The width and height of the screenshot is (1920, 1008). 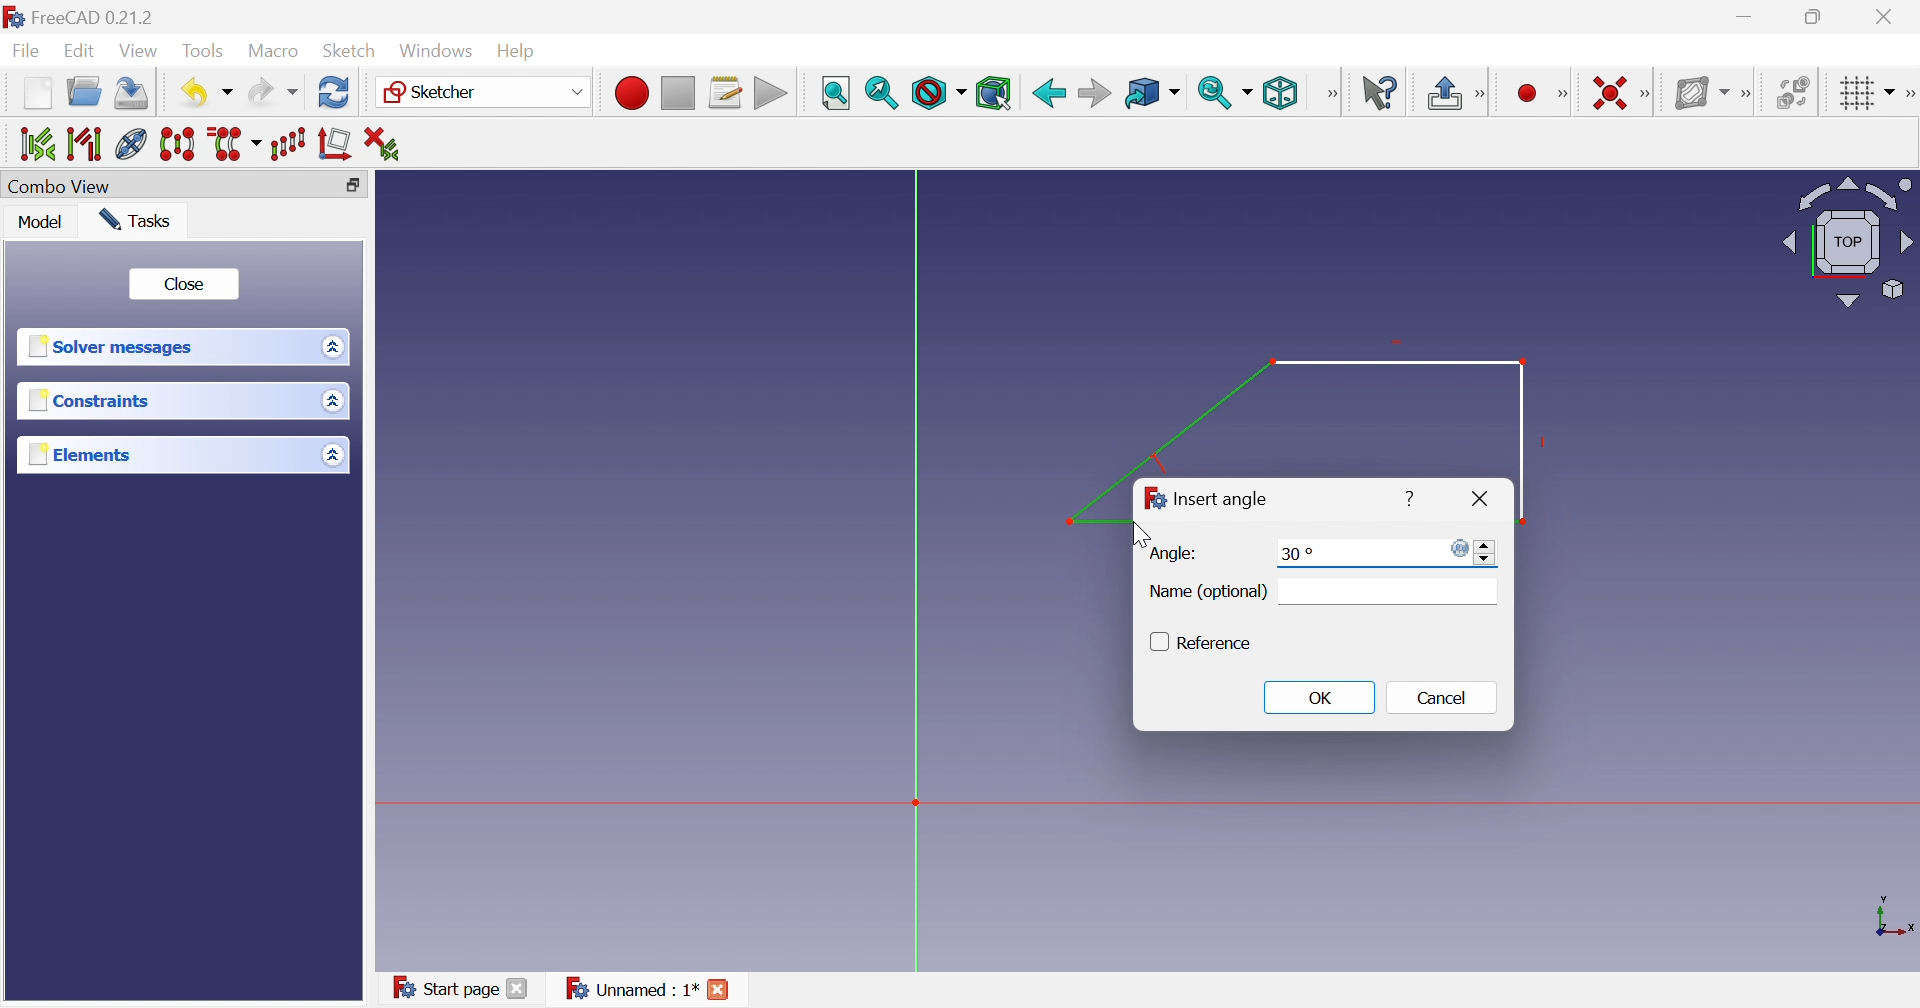 What do you see at coordinates (274, 52) in the screenshot?
I see `Macro` at bounding box center [274, 52].